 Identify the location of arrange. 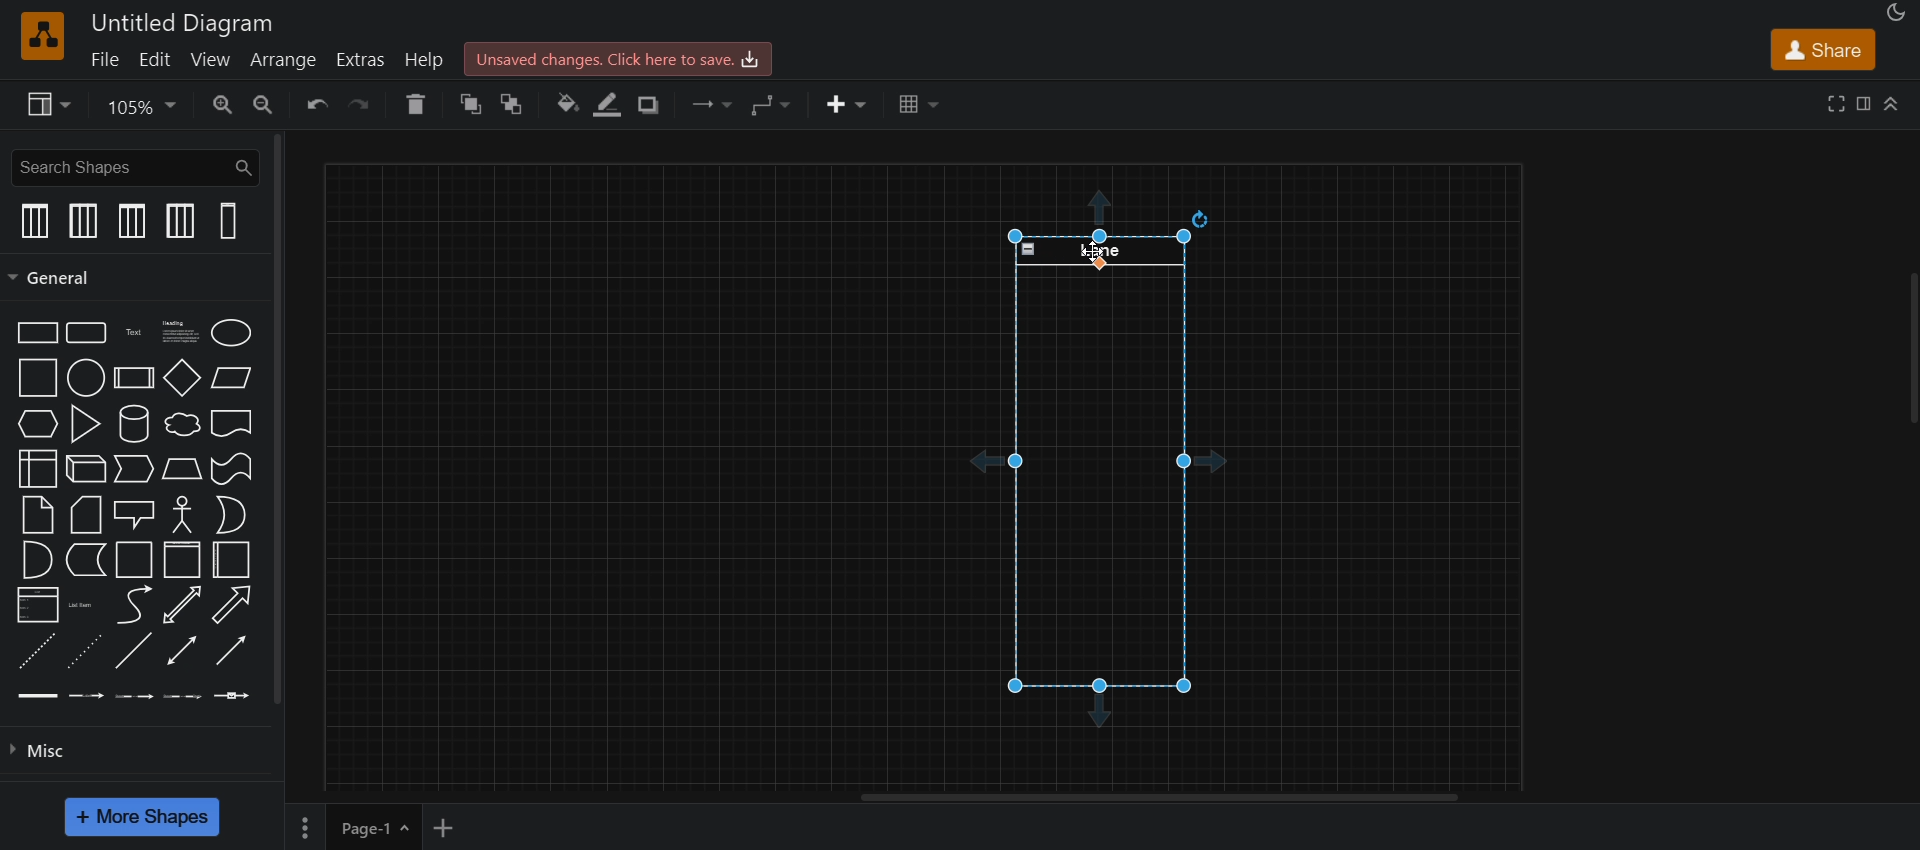
(280, 58).